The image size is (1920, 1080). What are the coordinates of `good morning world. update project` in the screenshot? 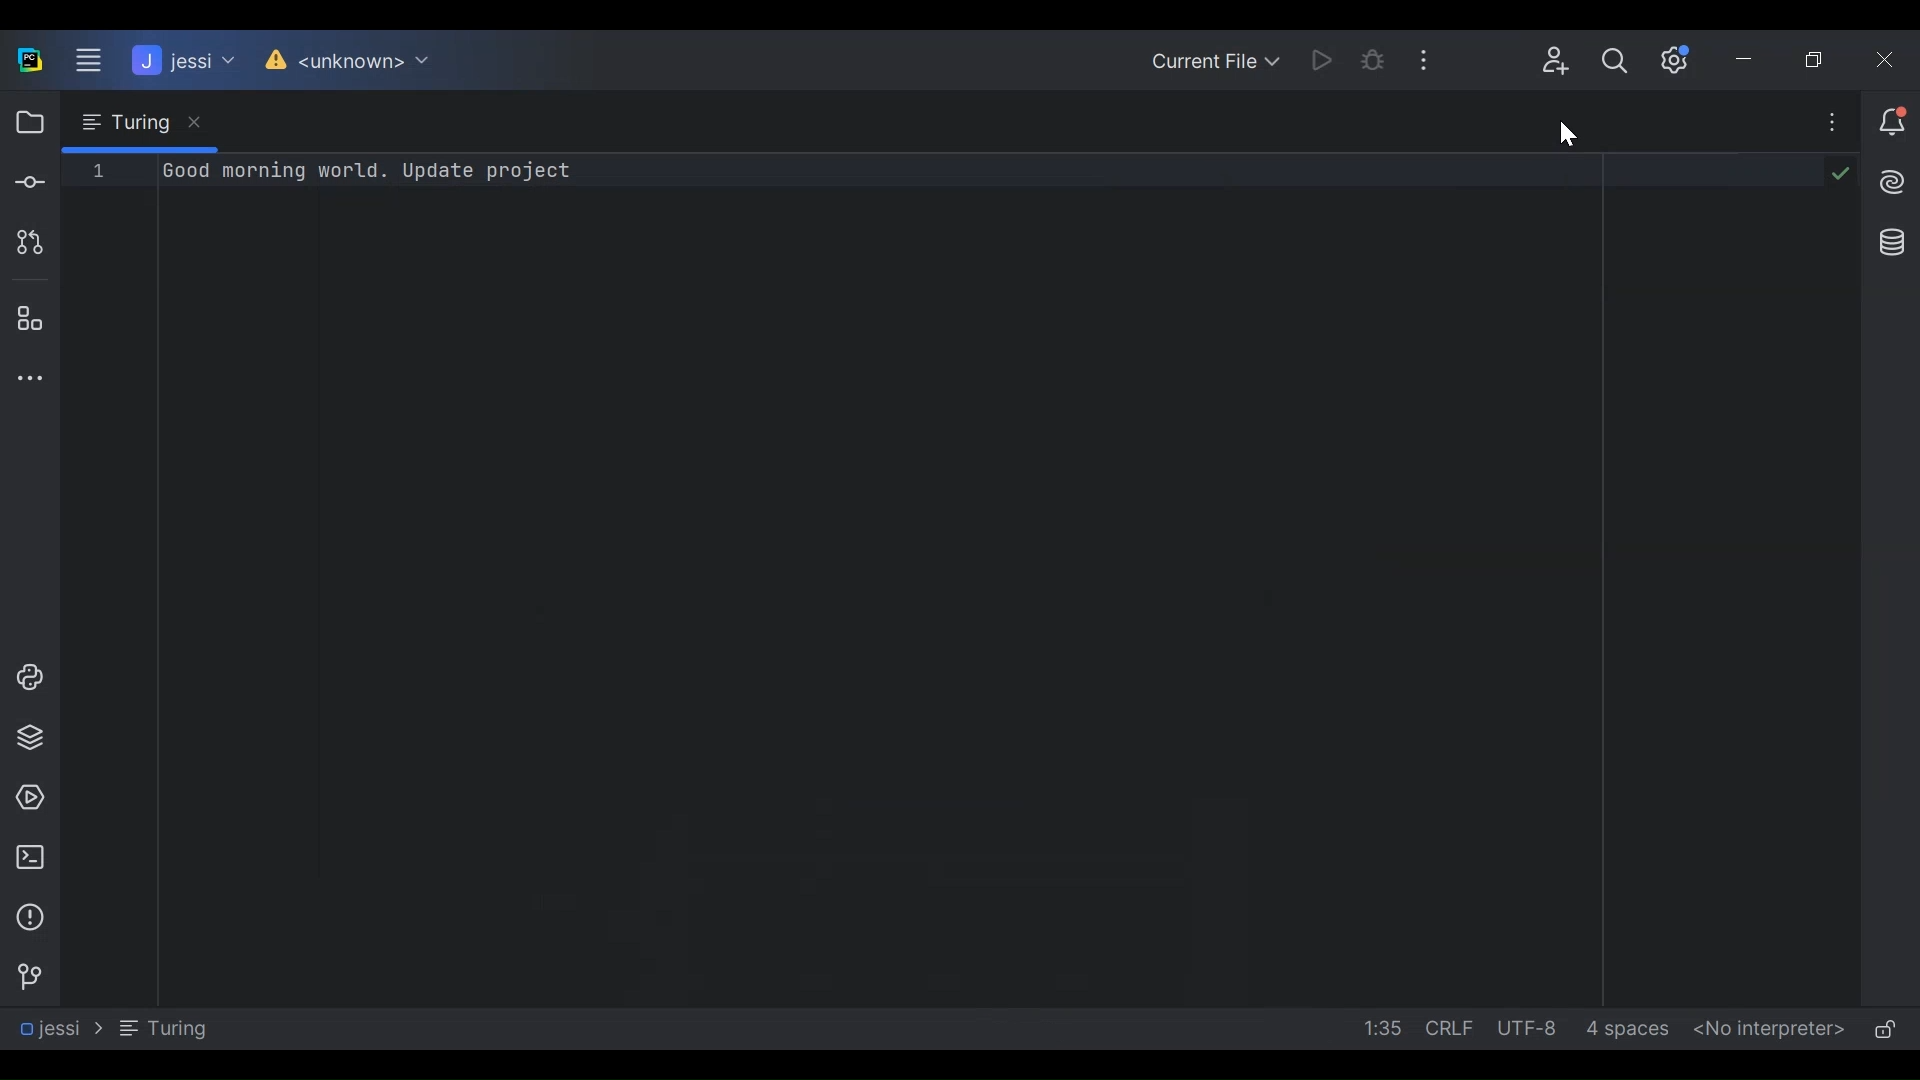 It's located at (367, 174).